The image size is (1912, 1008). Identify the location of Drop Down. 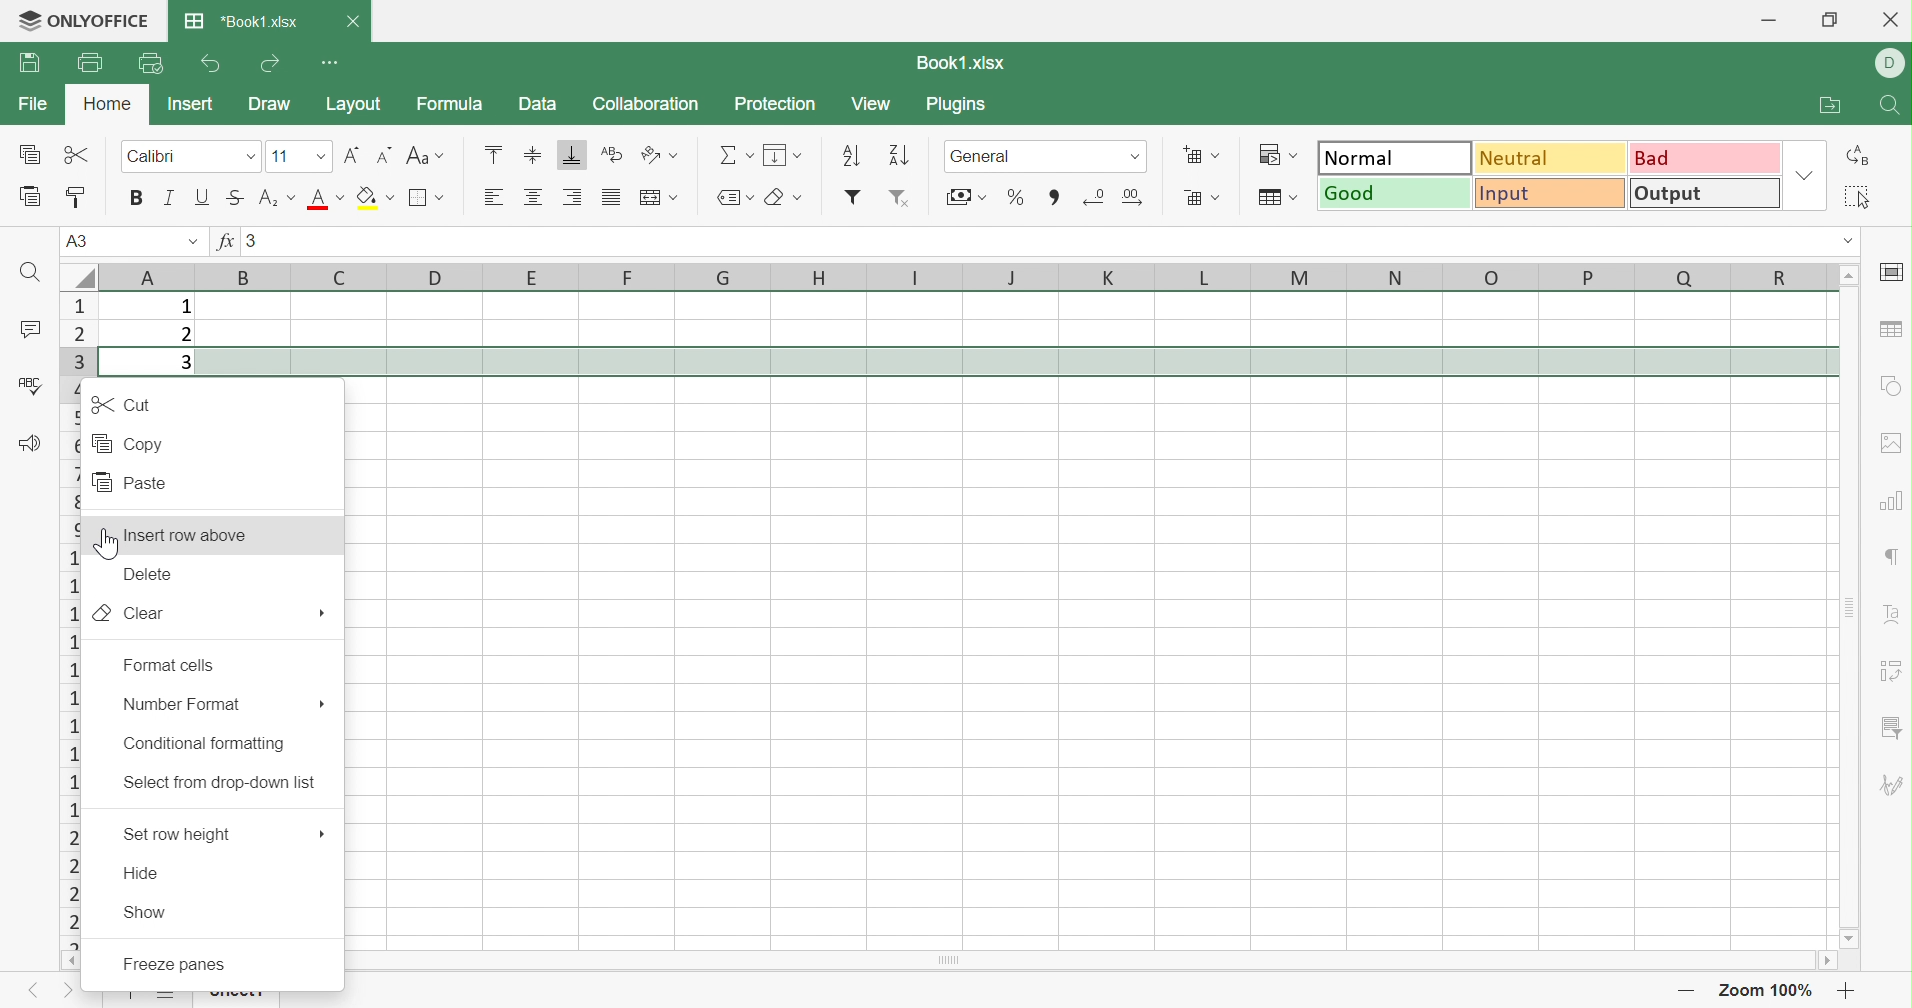
(1218, 198).